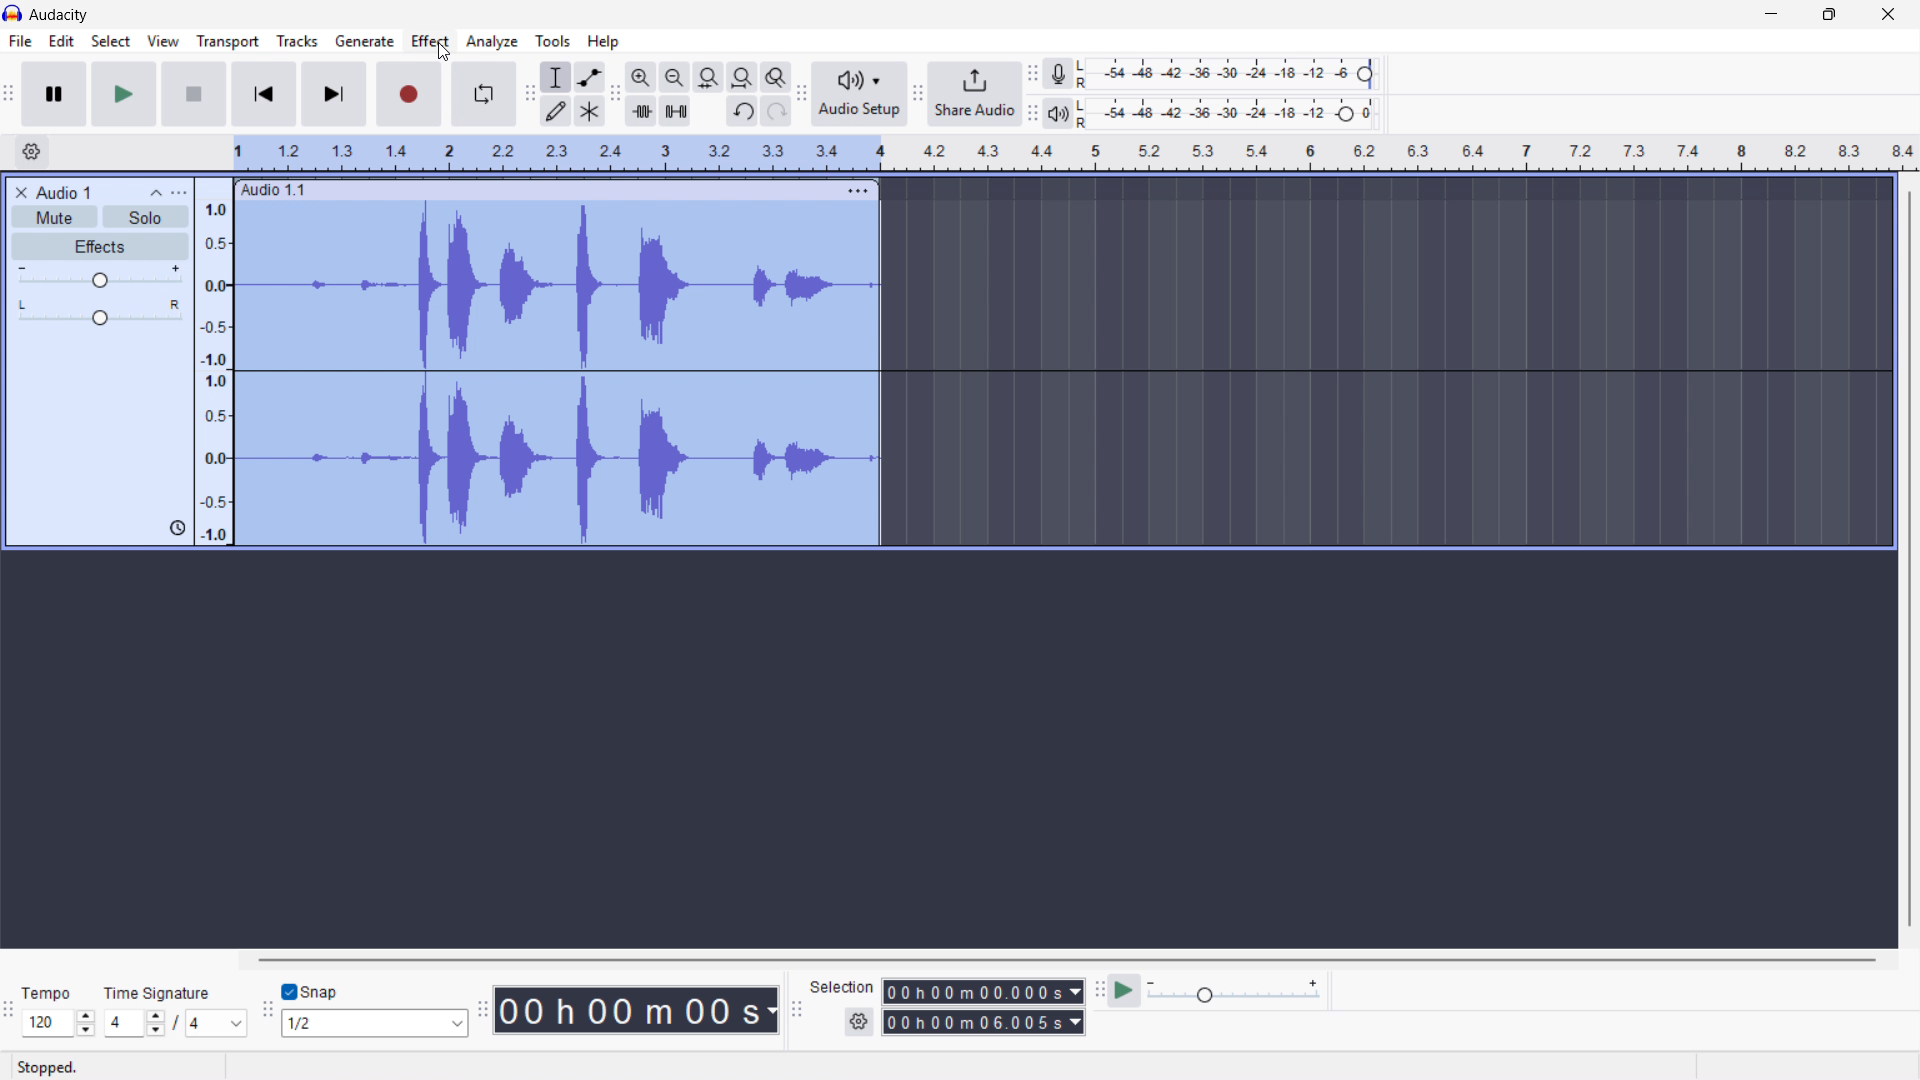 Image resolution: width=1920 pixels, height=1080 pixels. Describe the element at coordinates (335, 94) in the screenshot. I see `Skip to end ` at that location.